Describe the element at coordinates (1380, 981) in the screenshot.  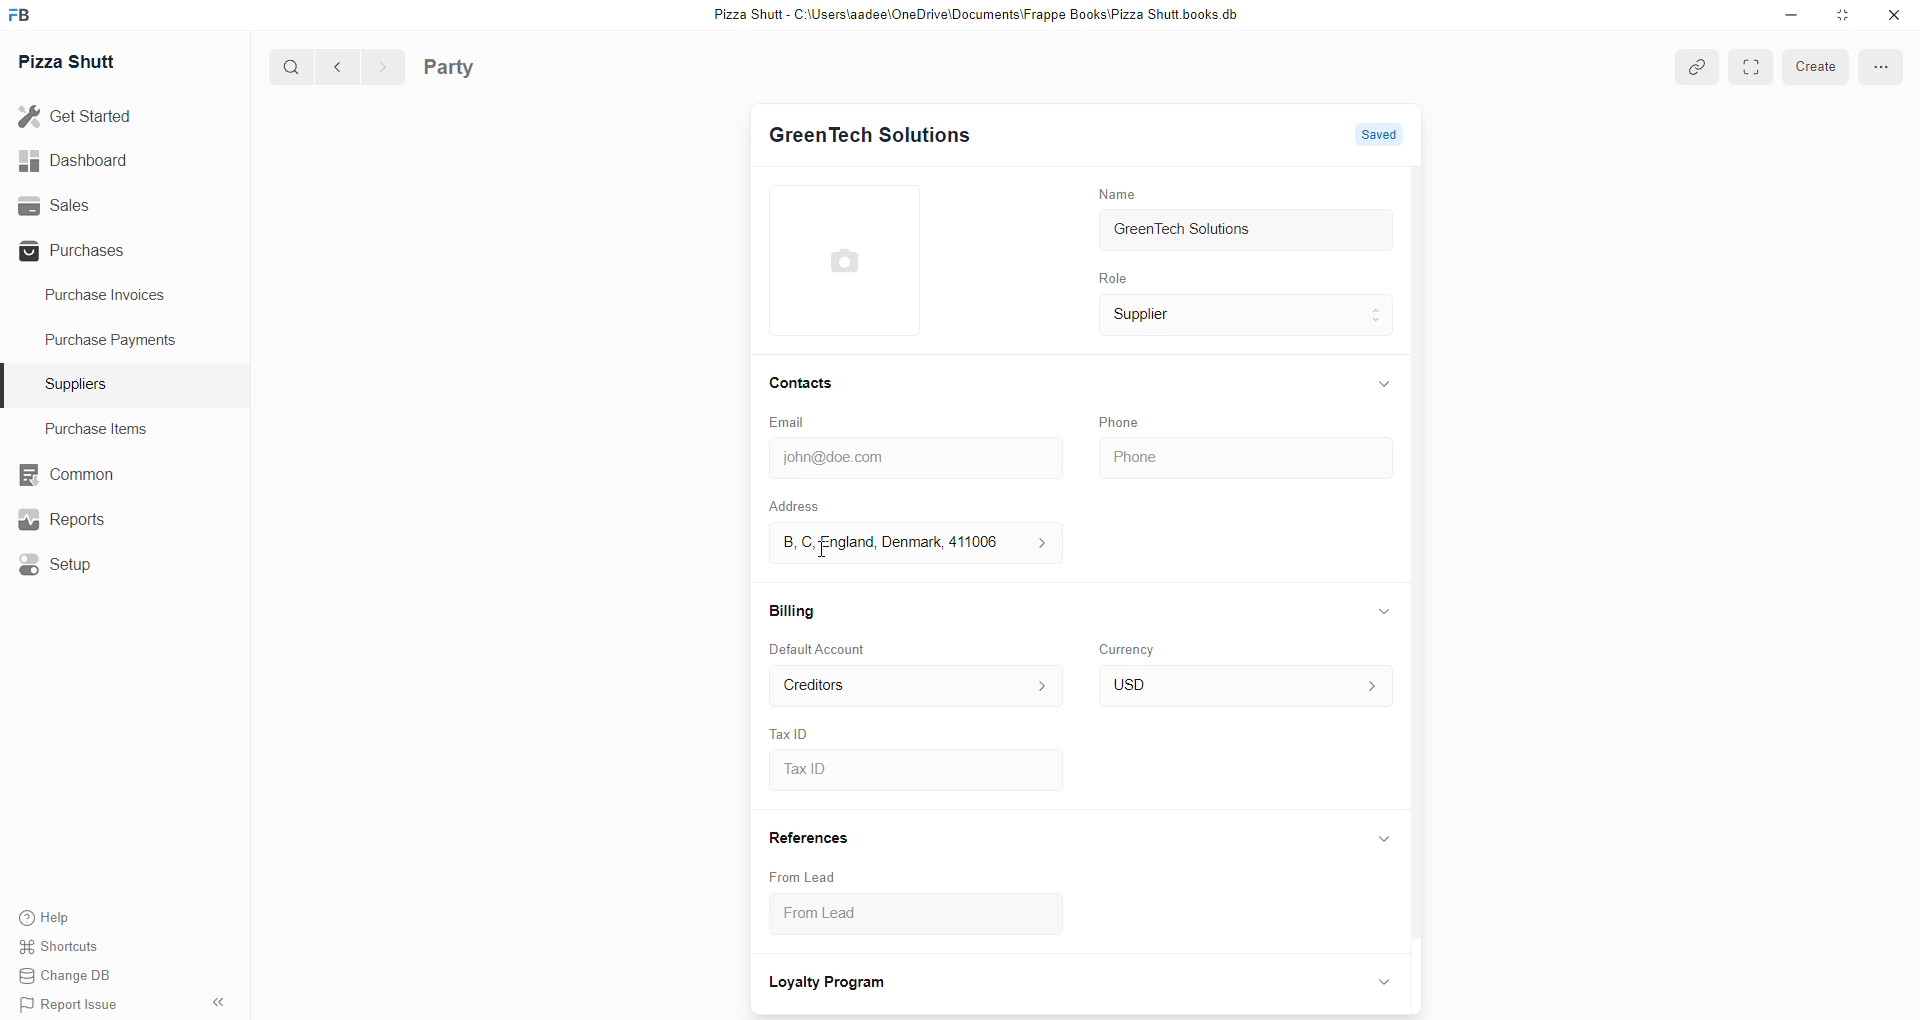
I see `hide` at that location.